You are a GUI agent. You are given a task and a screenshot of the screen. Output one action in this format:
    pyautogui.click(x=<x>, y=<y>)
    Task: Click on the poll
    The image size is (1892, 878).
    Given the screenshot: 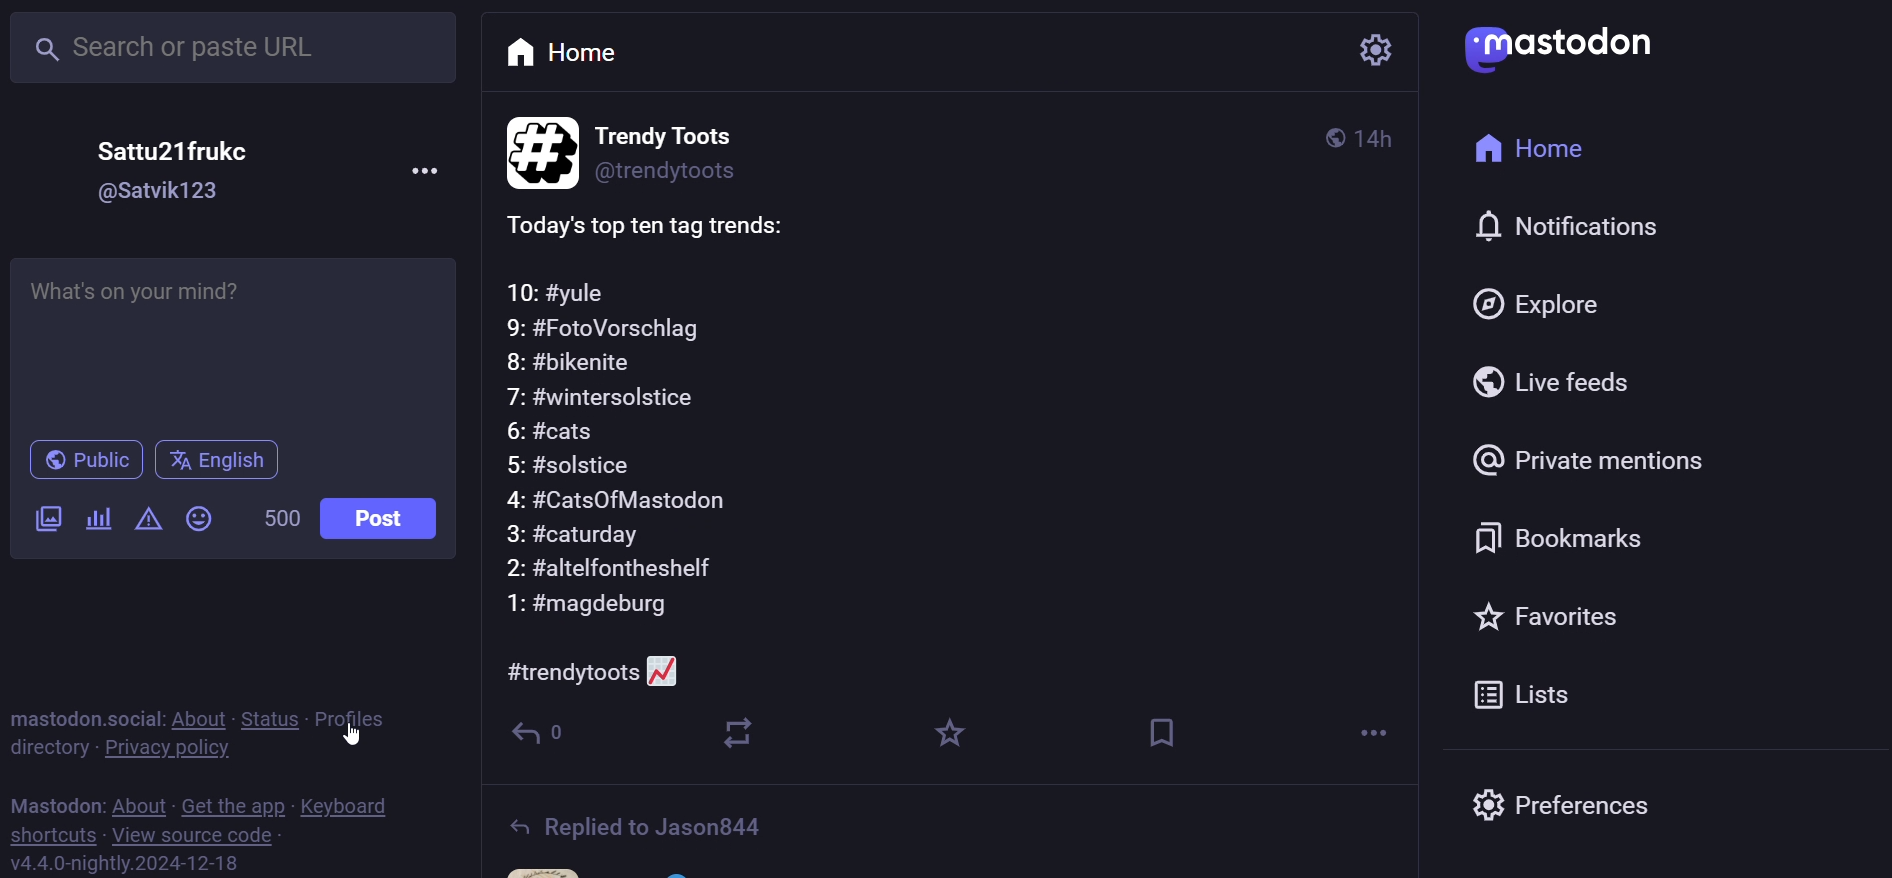 What is the action you would take?
    pyautogui.click(x=98, y=520)
    